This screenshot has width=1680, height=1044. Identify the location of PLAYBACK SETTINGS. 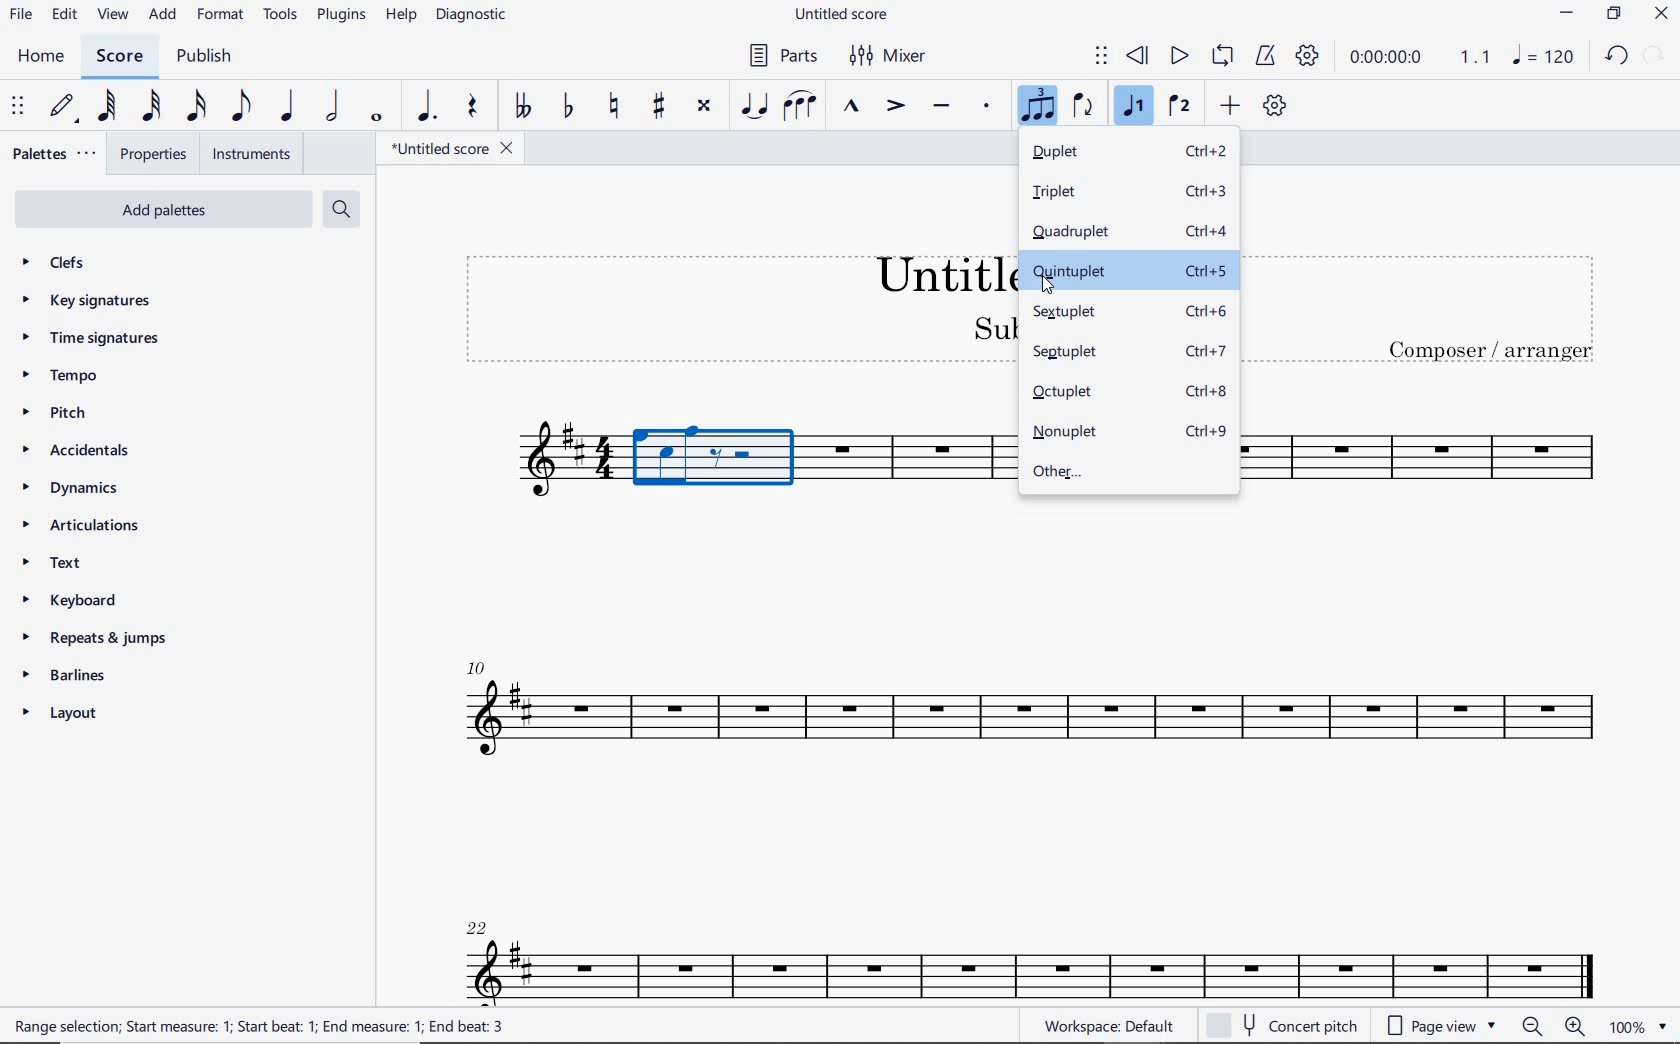
(1309, 56).